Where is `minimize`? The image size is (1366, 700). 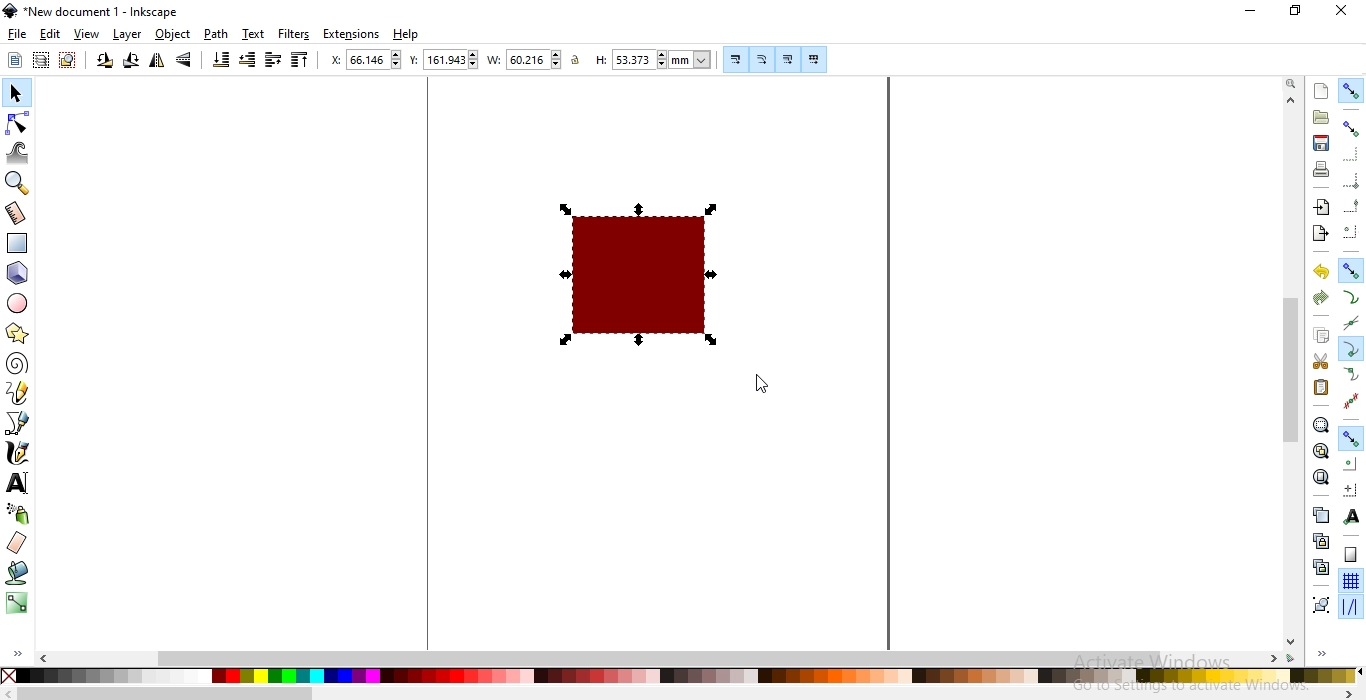
minimize is located at coordinates (1252, 12).